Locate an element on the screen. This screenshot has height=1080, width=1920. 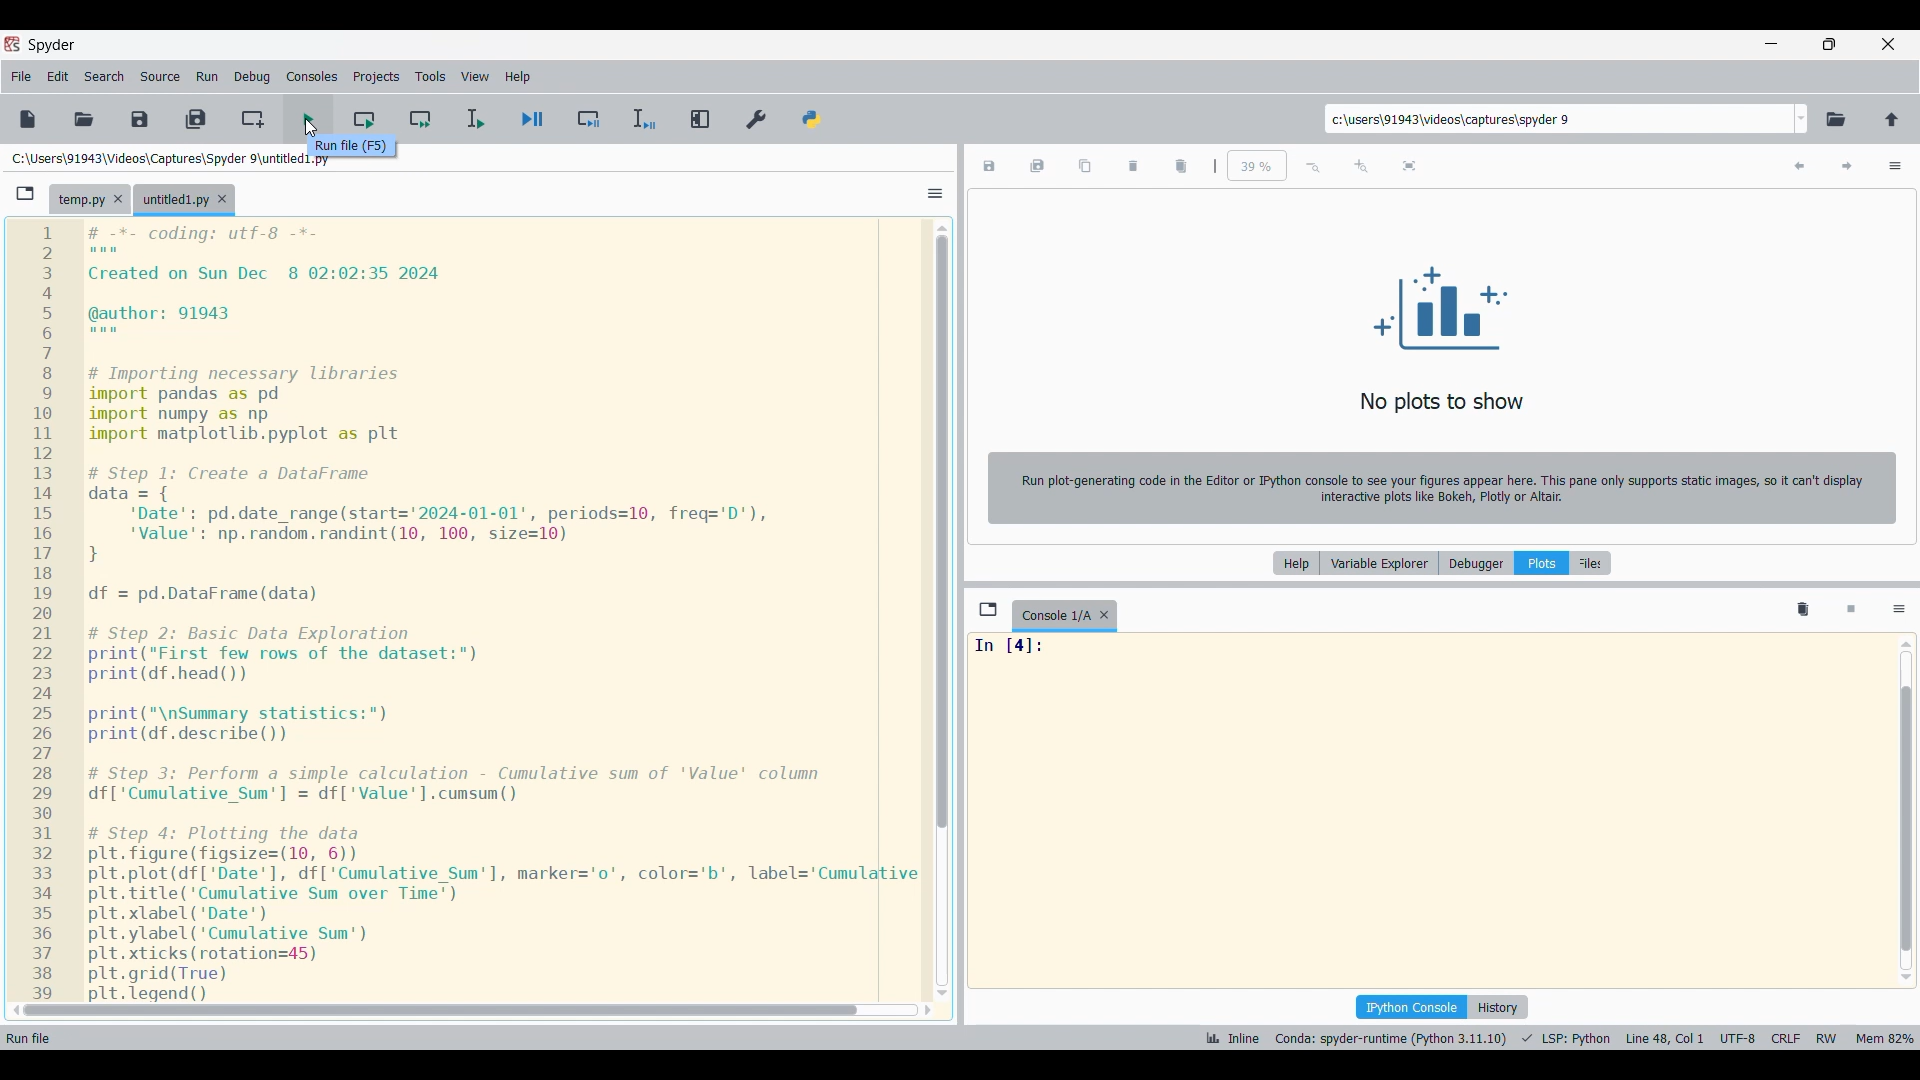
Debug cell is located at coordinates (591, 119).